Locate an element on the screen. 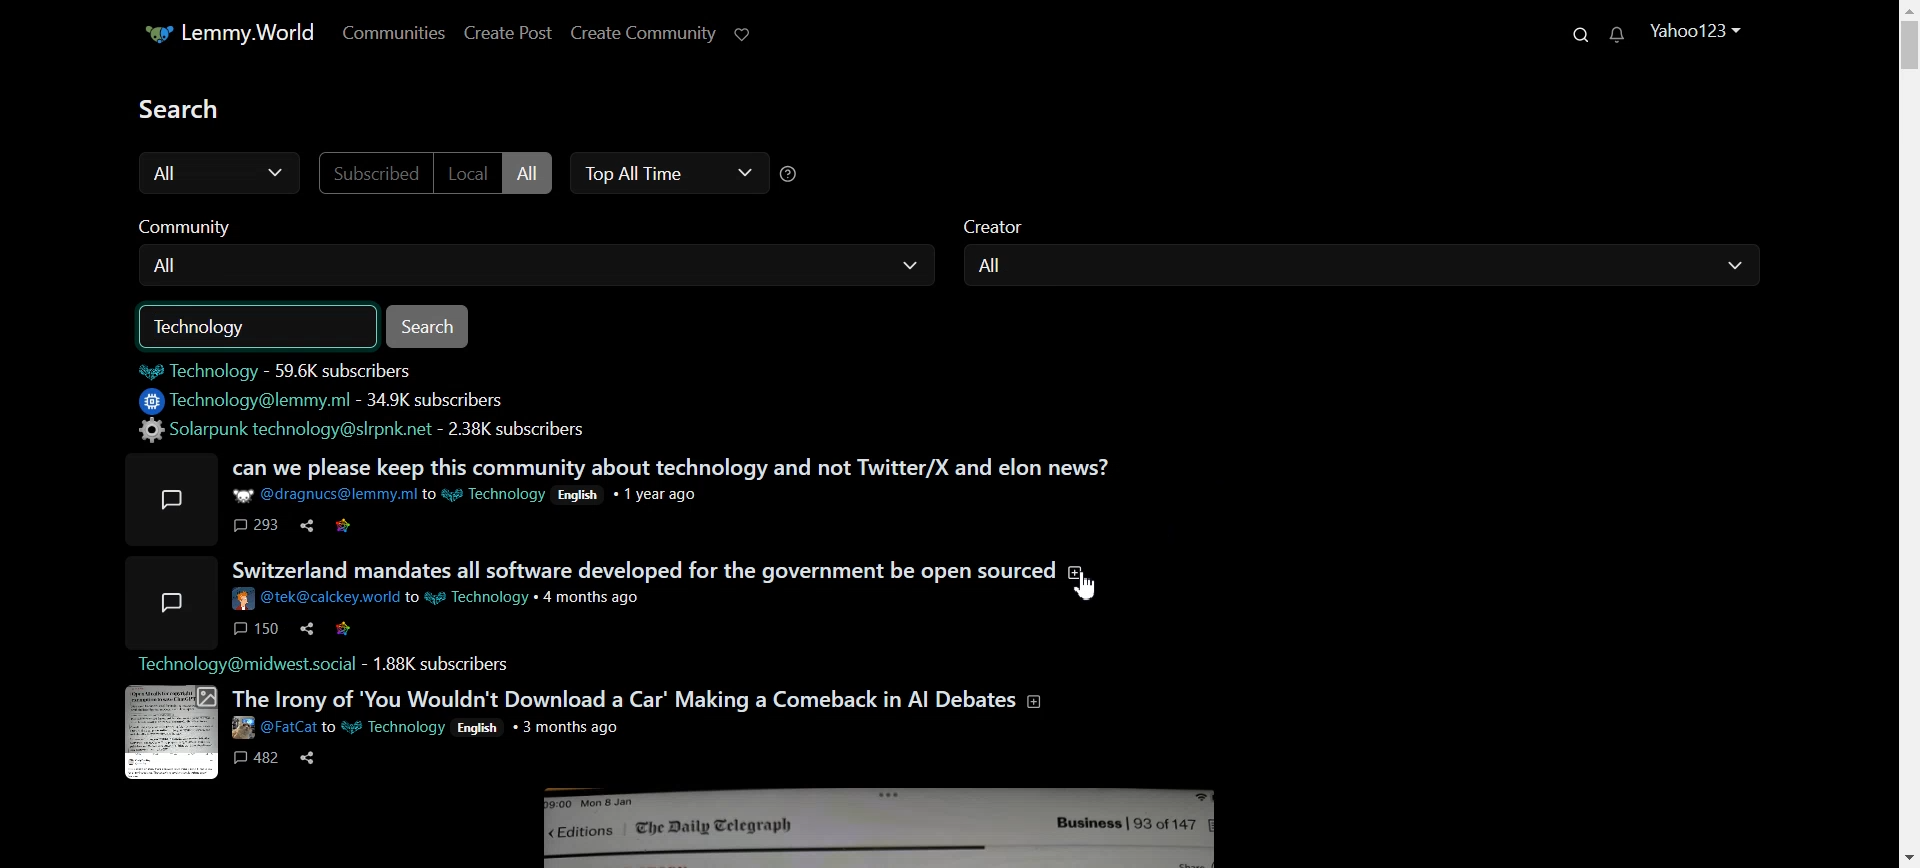 The height and width of the screenshot is (868, 1920). 150 comment is located at coordinates (256, 629).